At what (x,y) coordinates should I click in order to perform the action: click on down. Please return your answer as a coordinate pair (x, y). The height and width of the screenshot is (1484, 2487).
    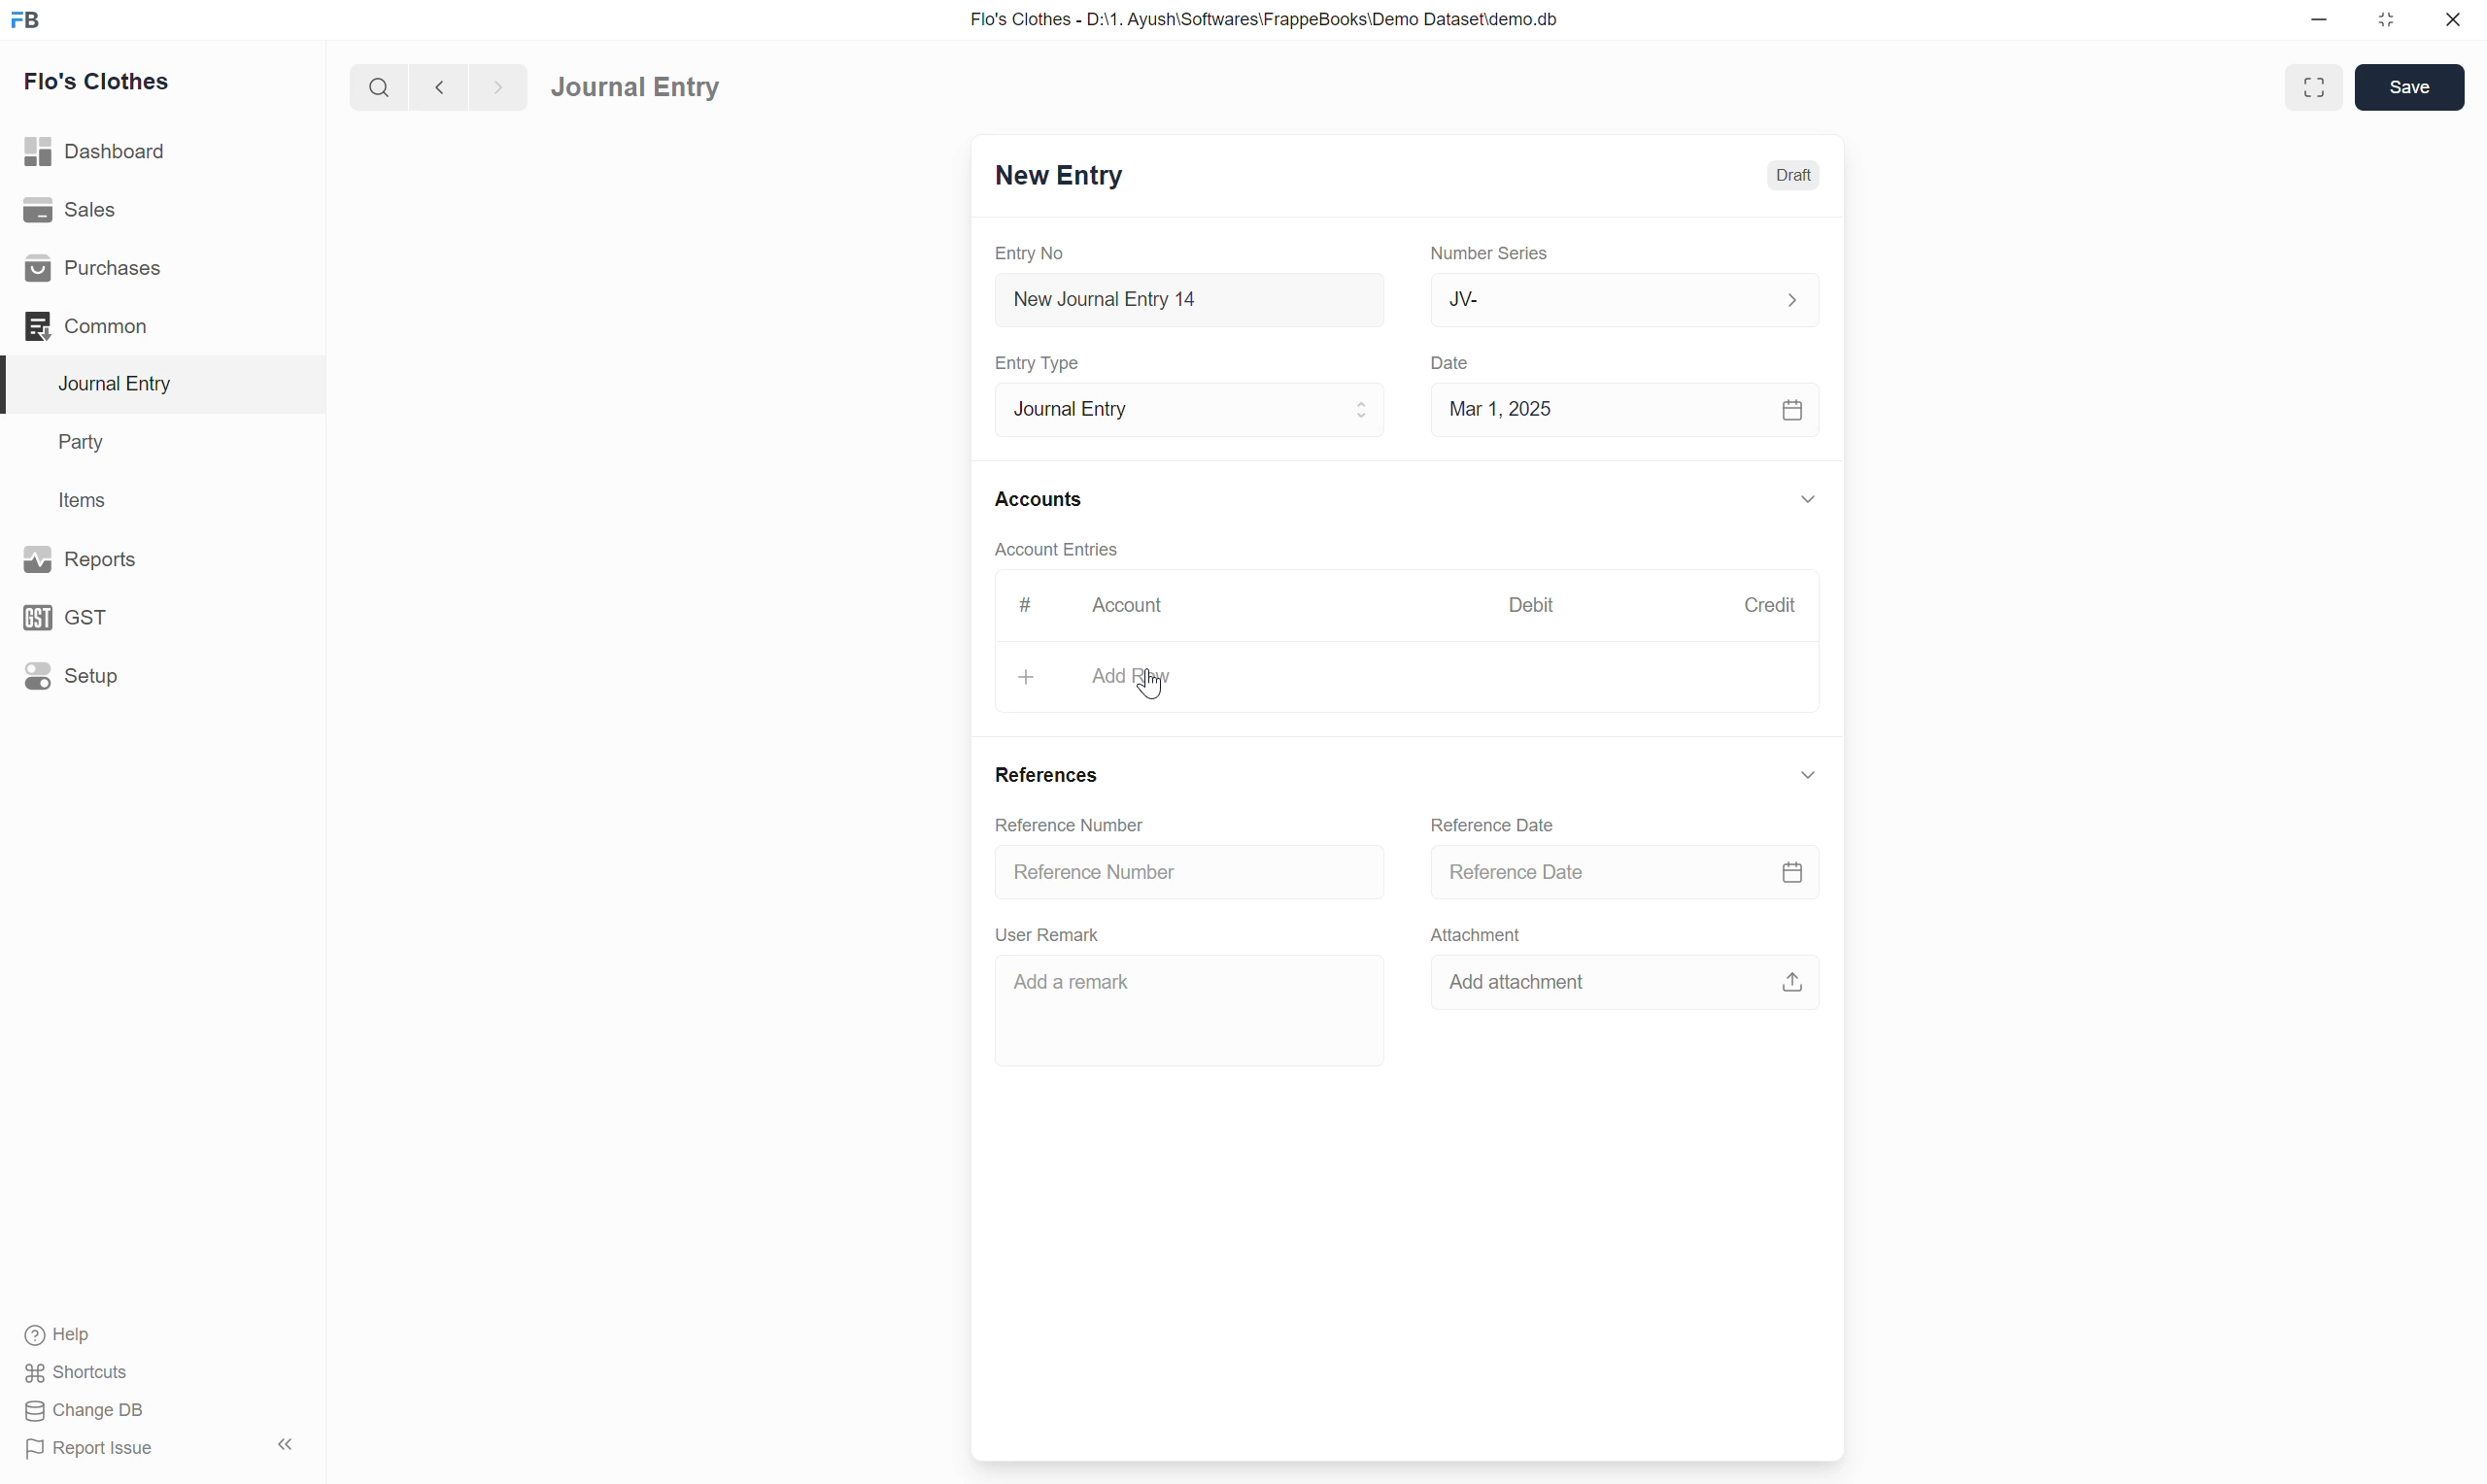
    Looking at the image, I should click on (1808, 774).